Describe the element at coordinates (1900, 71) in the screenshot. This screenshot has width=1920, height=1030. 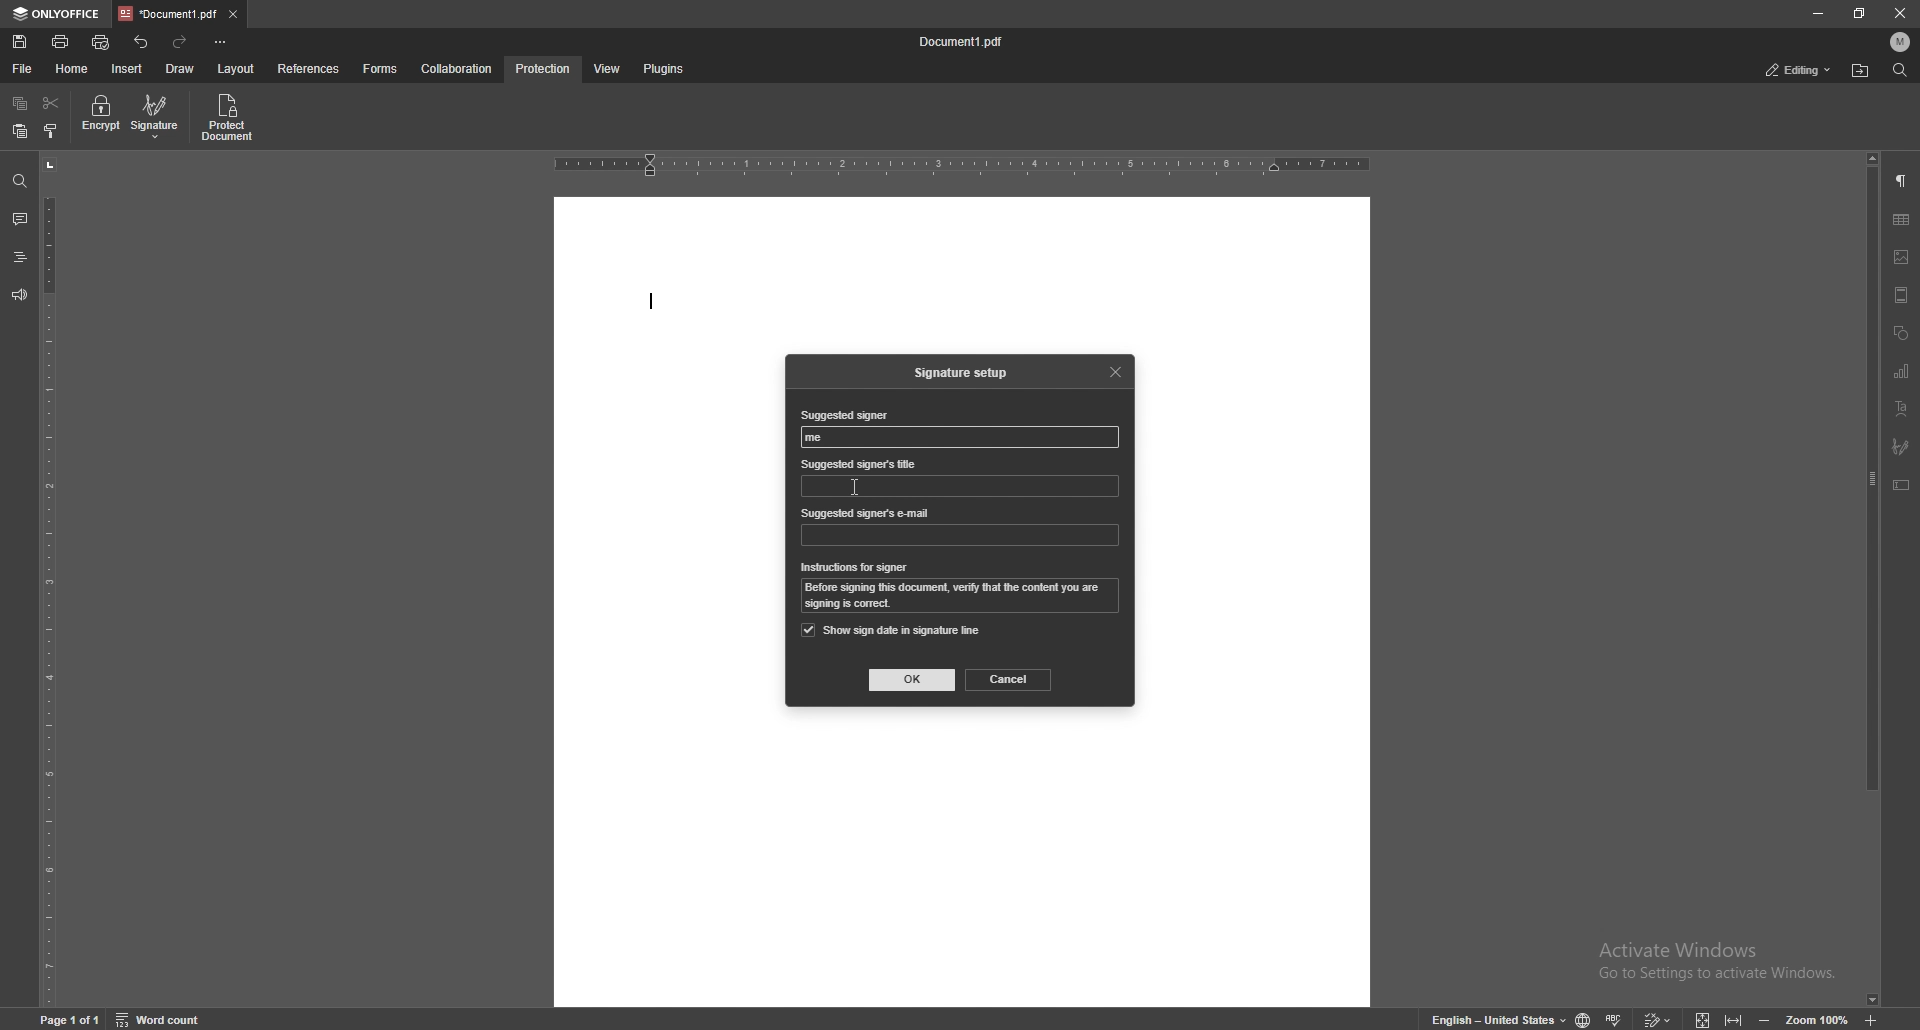
I see `find` at that location.